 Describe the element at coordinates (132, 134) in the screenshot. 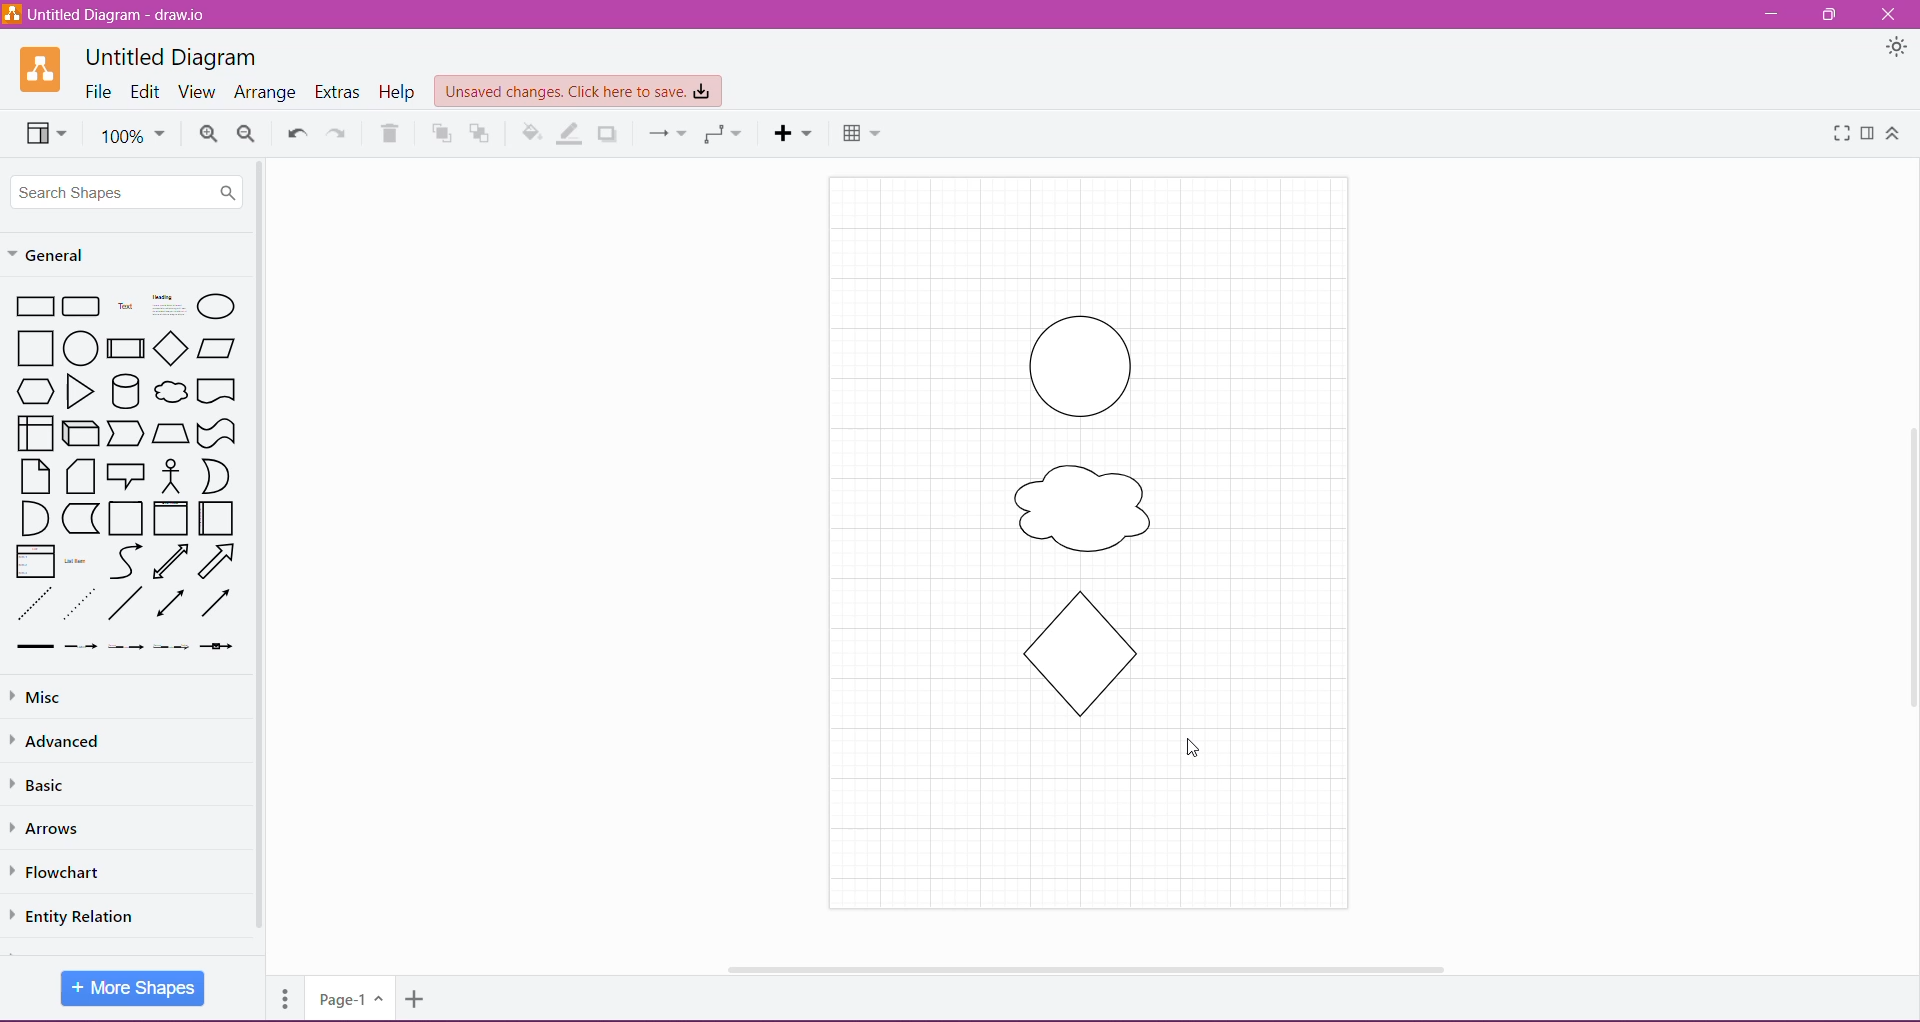

I see `Zoom` at that location.